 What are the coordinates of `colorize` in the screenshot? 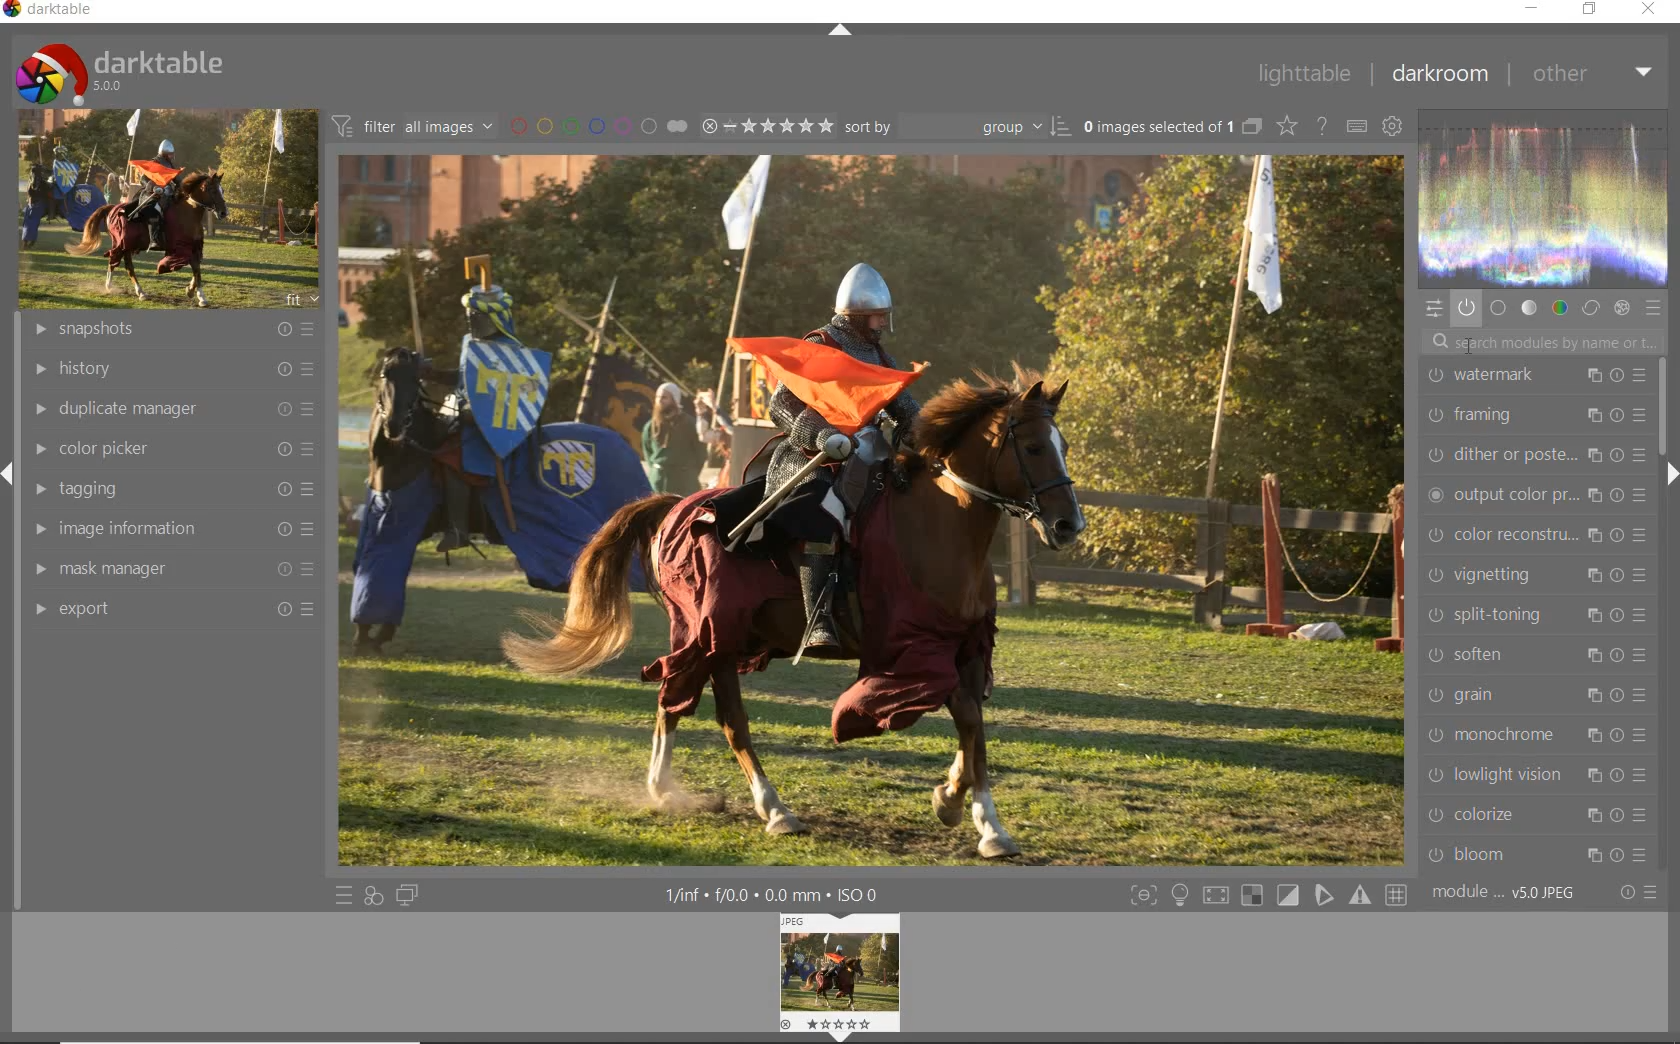 It's located at (1538, 814).